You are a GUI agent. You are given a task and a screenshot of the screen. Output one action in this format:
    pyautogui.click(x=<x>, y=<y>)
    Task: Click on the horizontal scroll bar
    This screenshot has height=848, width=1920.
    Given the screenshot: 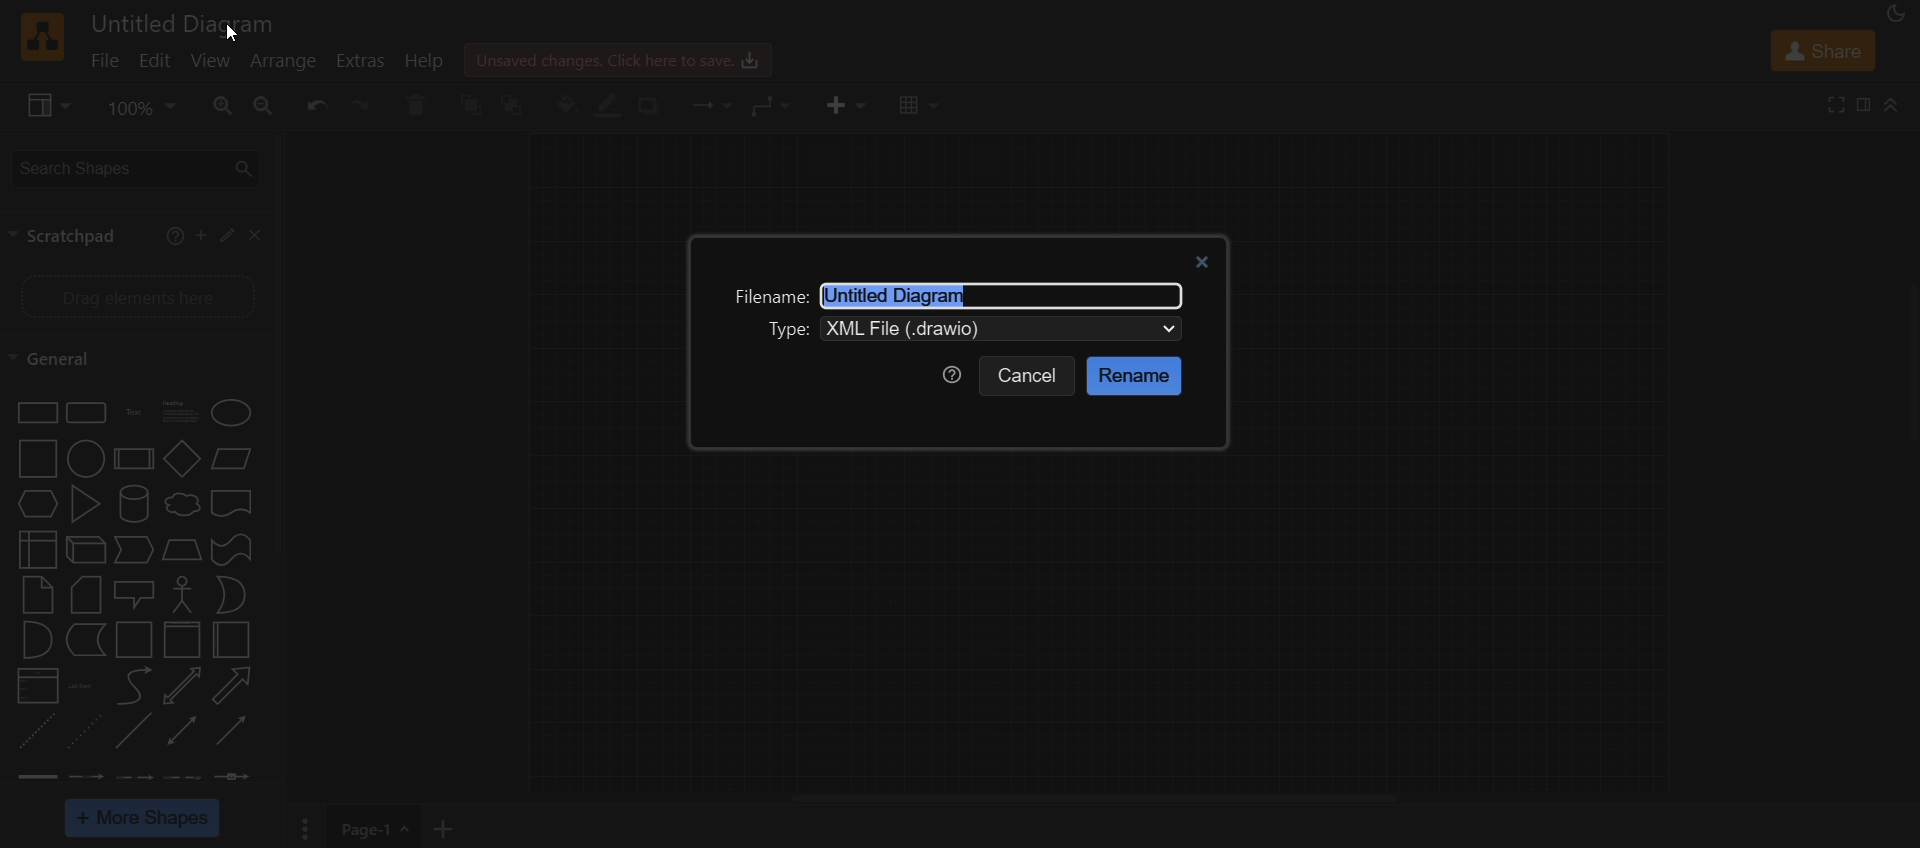 What is the action you would take?
    pyautogui.click(x=1094, y=800)
    